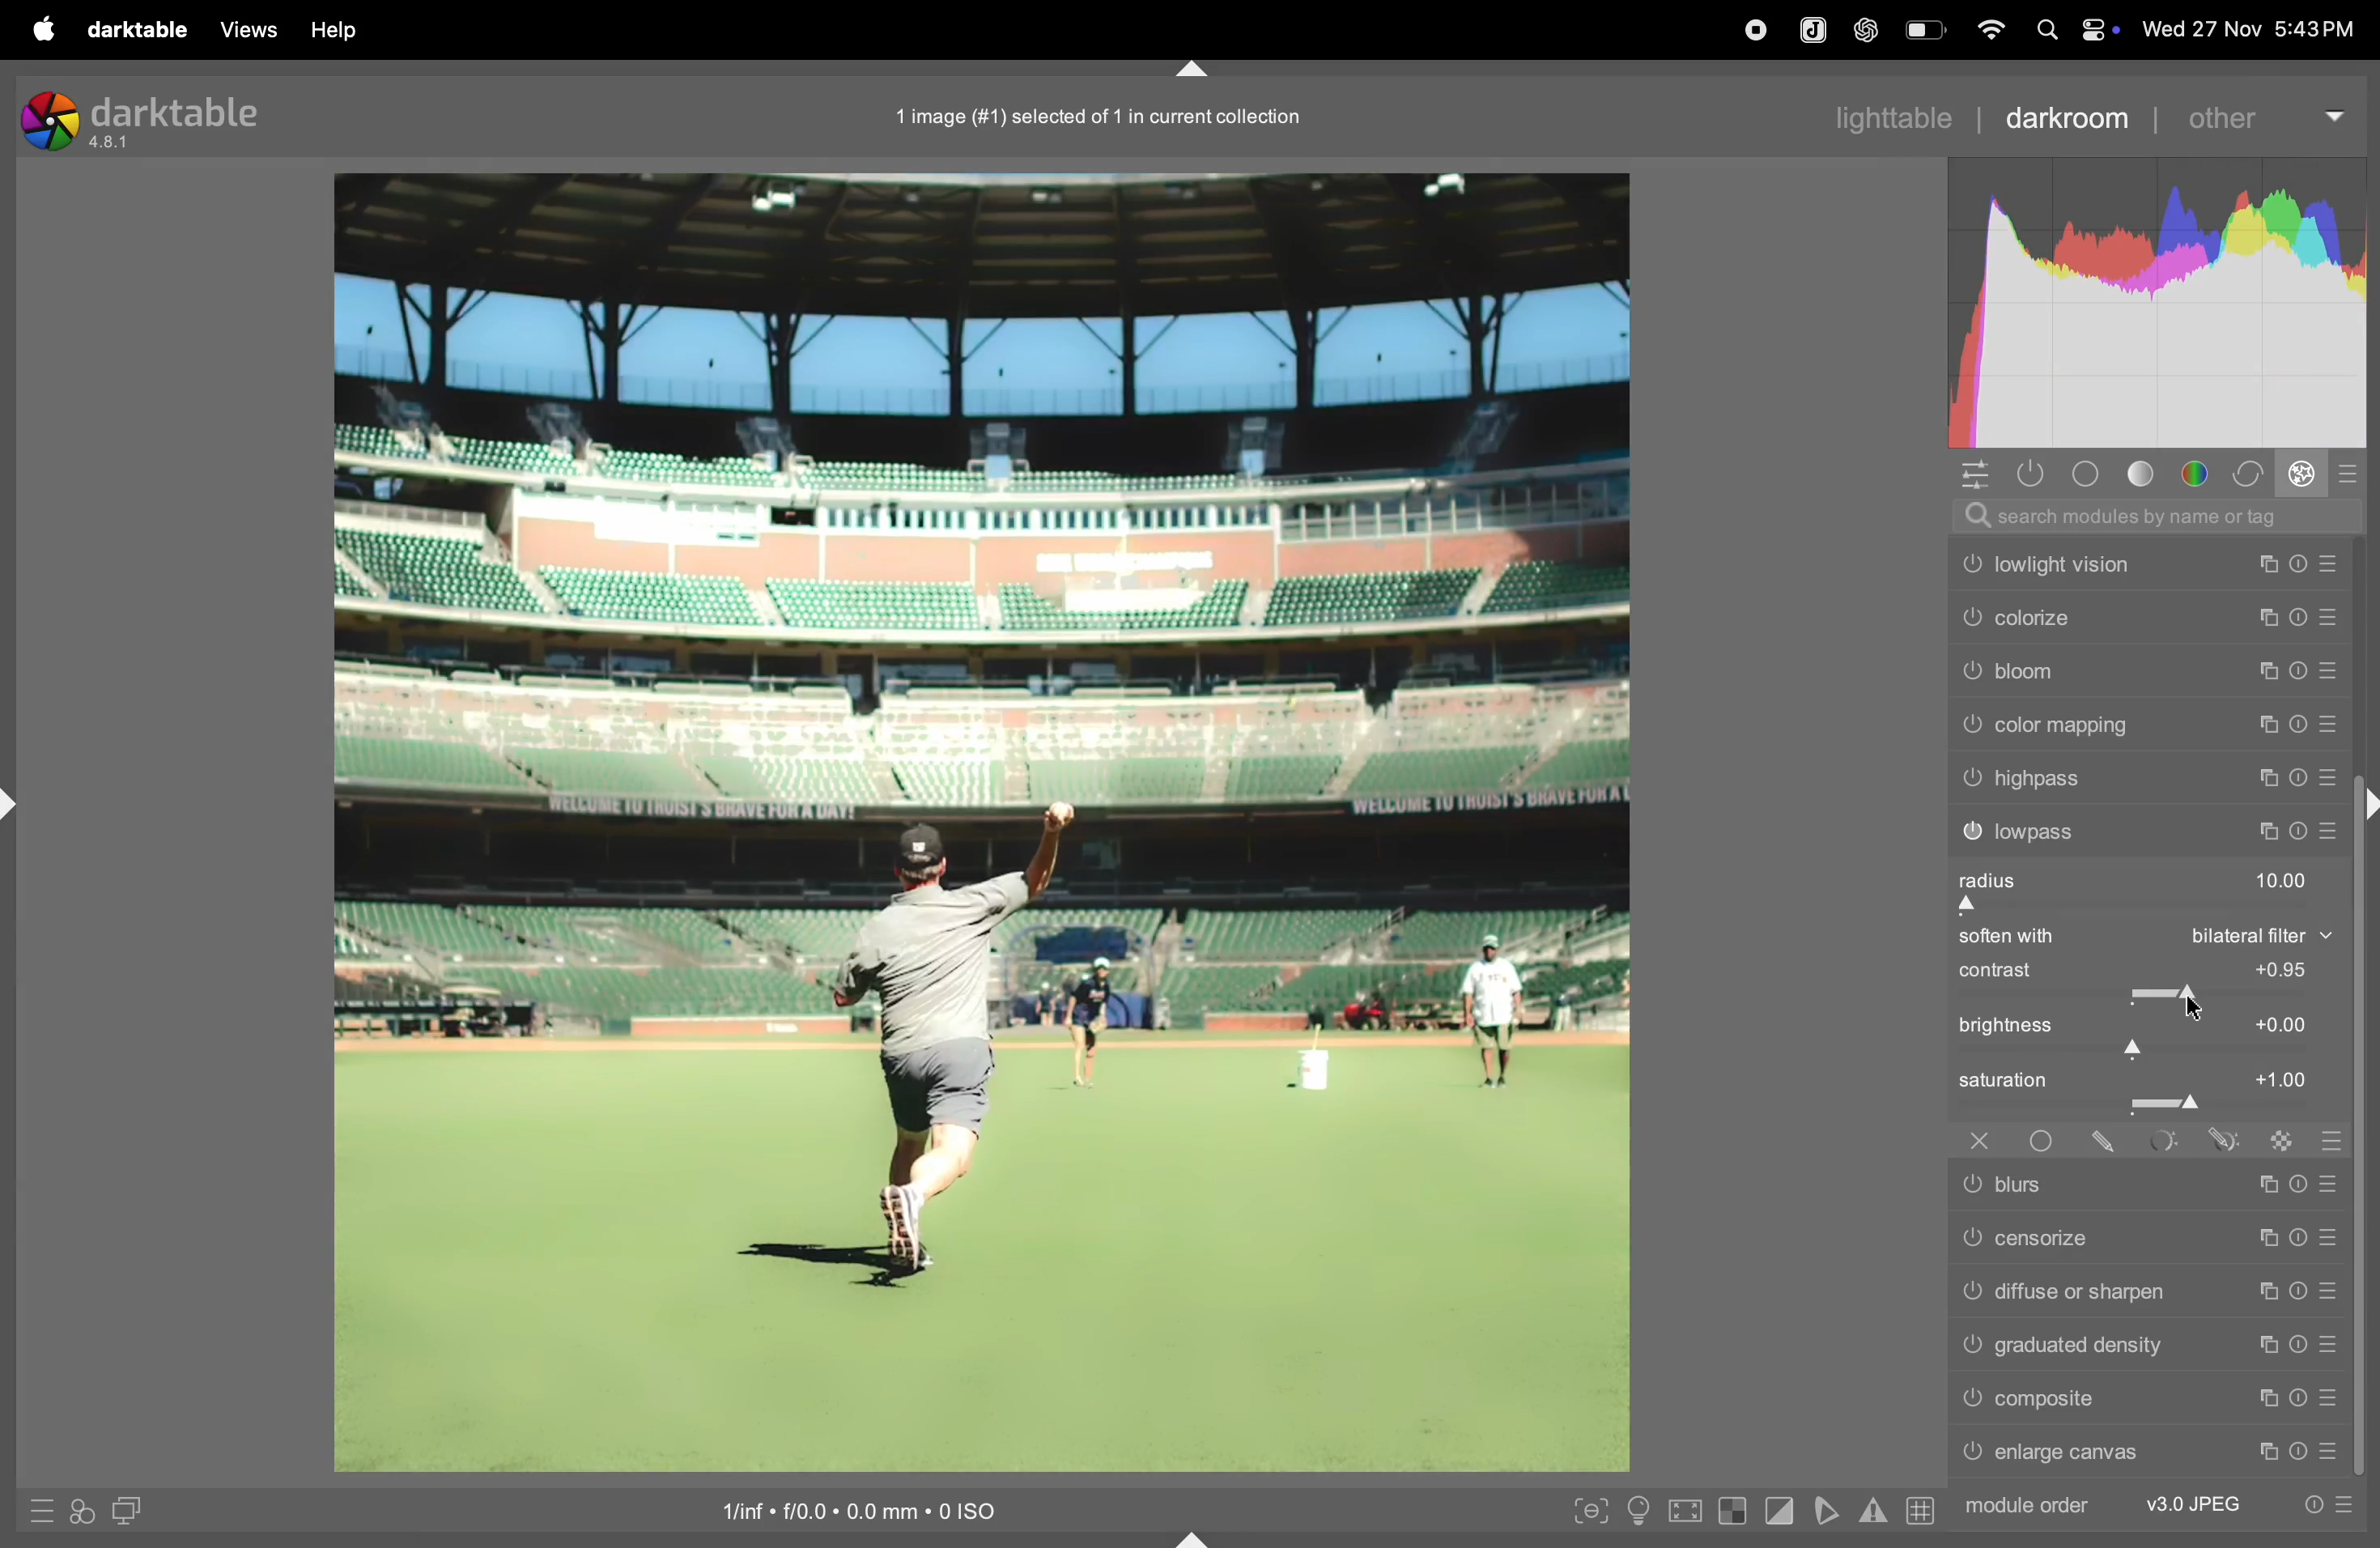 The width and height of the screenshot is (2380, 1548). What do you see at coordinates (2365, 809) in the screenshot?
I see `shift+ctrl+r` at bounding box center [2365, 809].